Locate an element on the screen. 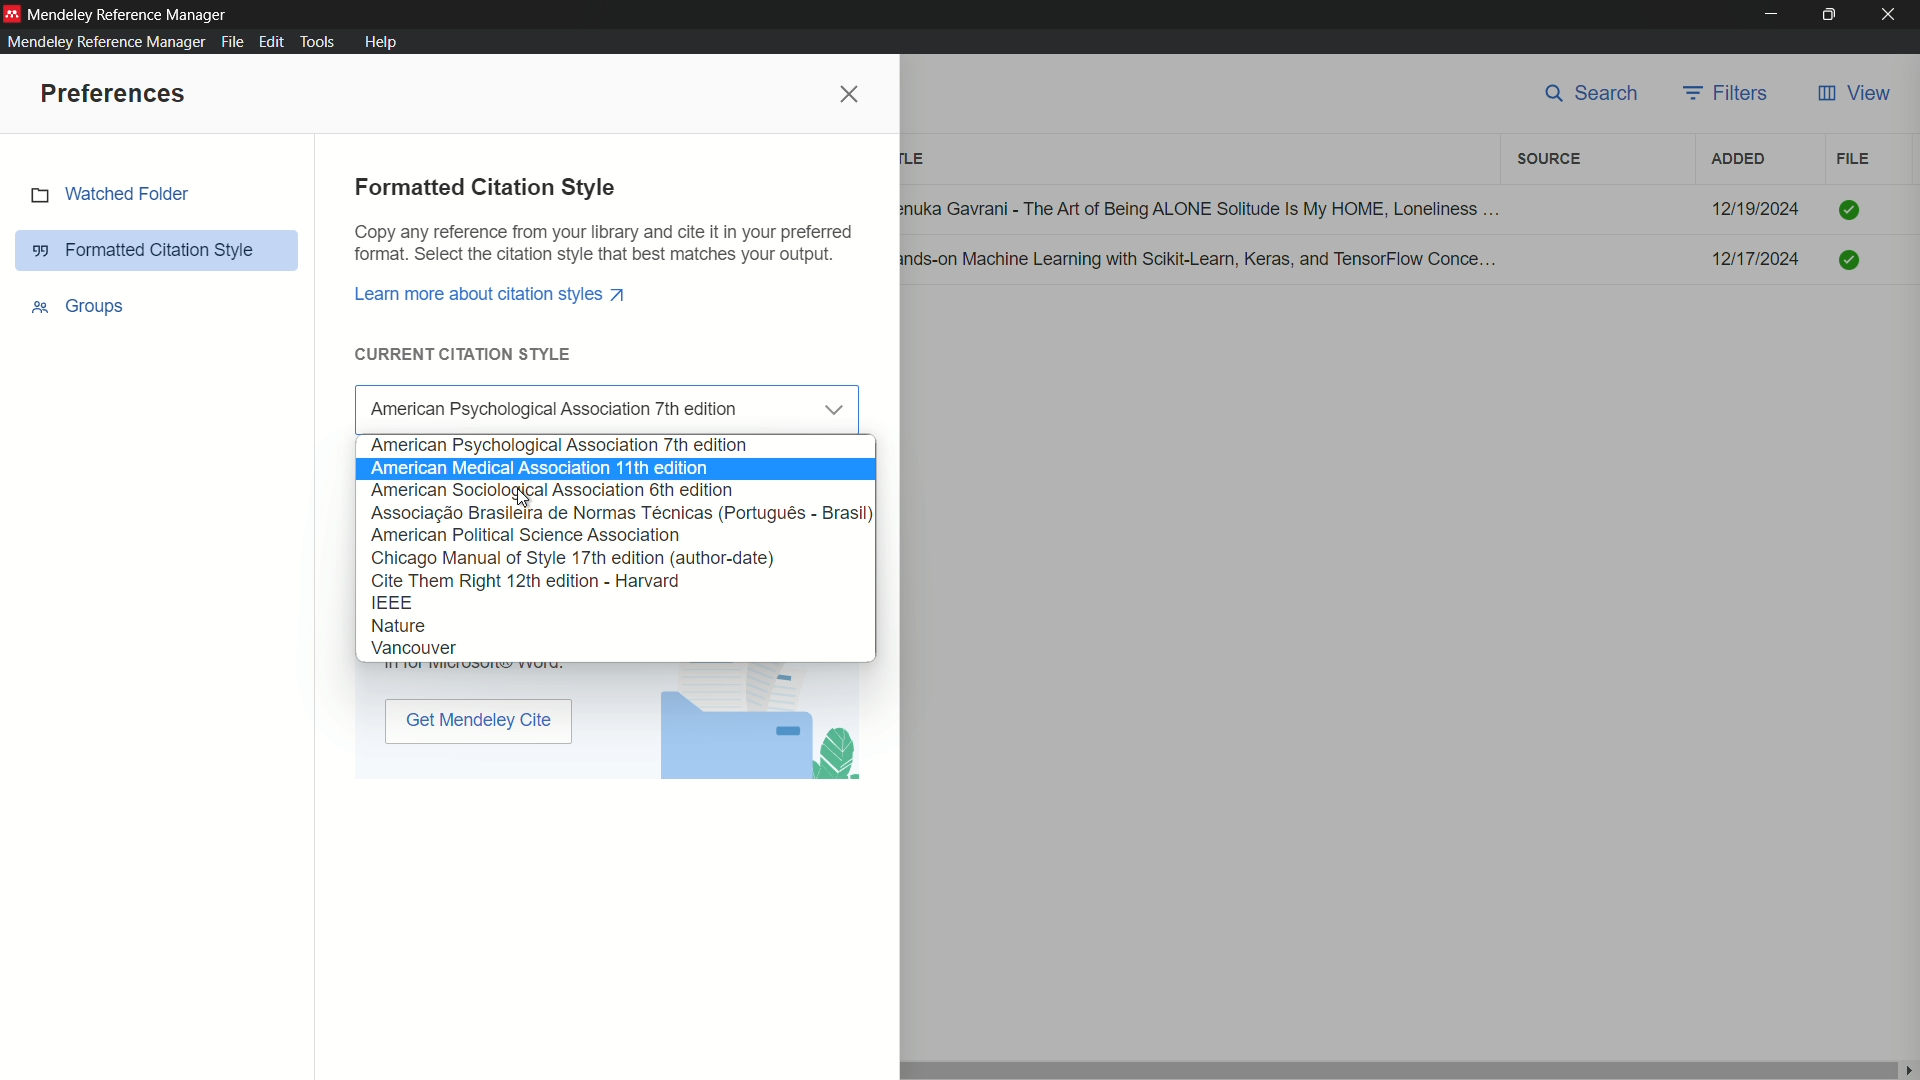 This screenshot has height=1080, width=1920. minimize is located at coordinates (1770, 15).